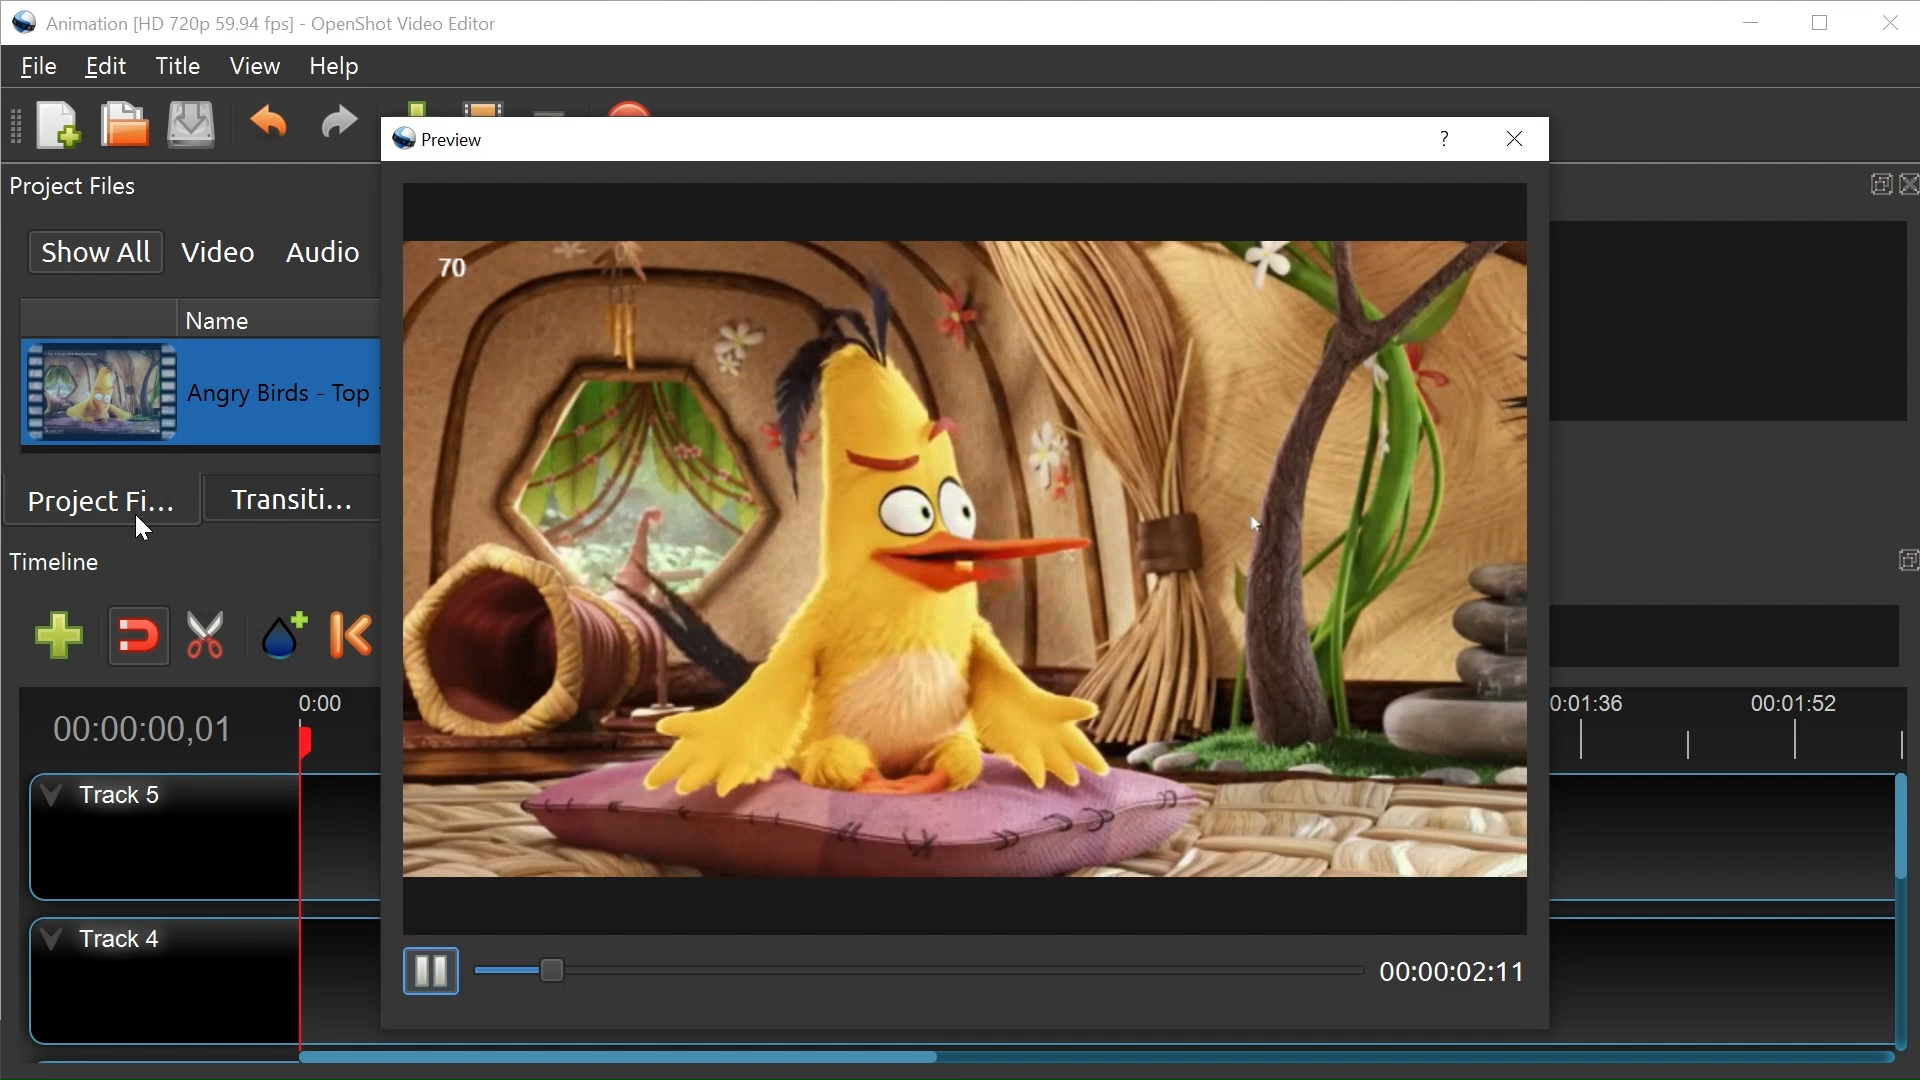 Image resolution: width=1920 pixels, height=1080 pixels. Describe the element at coordinates (1876, 179) in the screenshot. I see `Maximize` at that location.